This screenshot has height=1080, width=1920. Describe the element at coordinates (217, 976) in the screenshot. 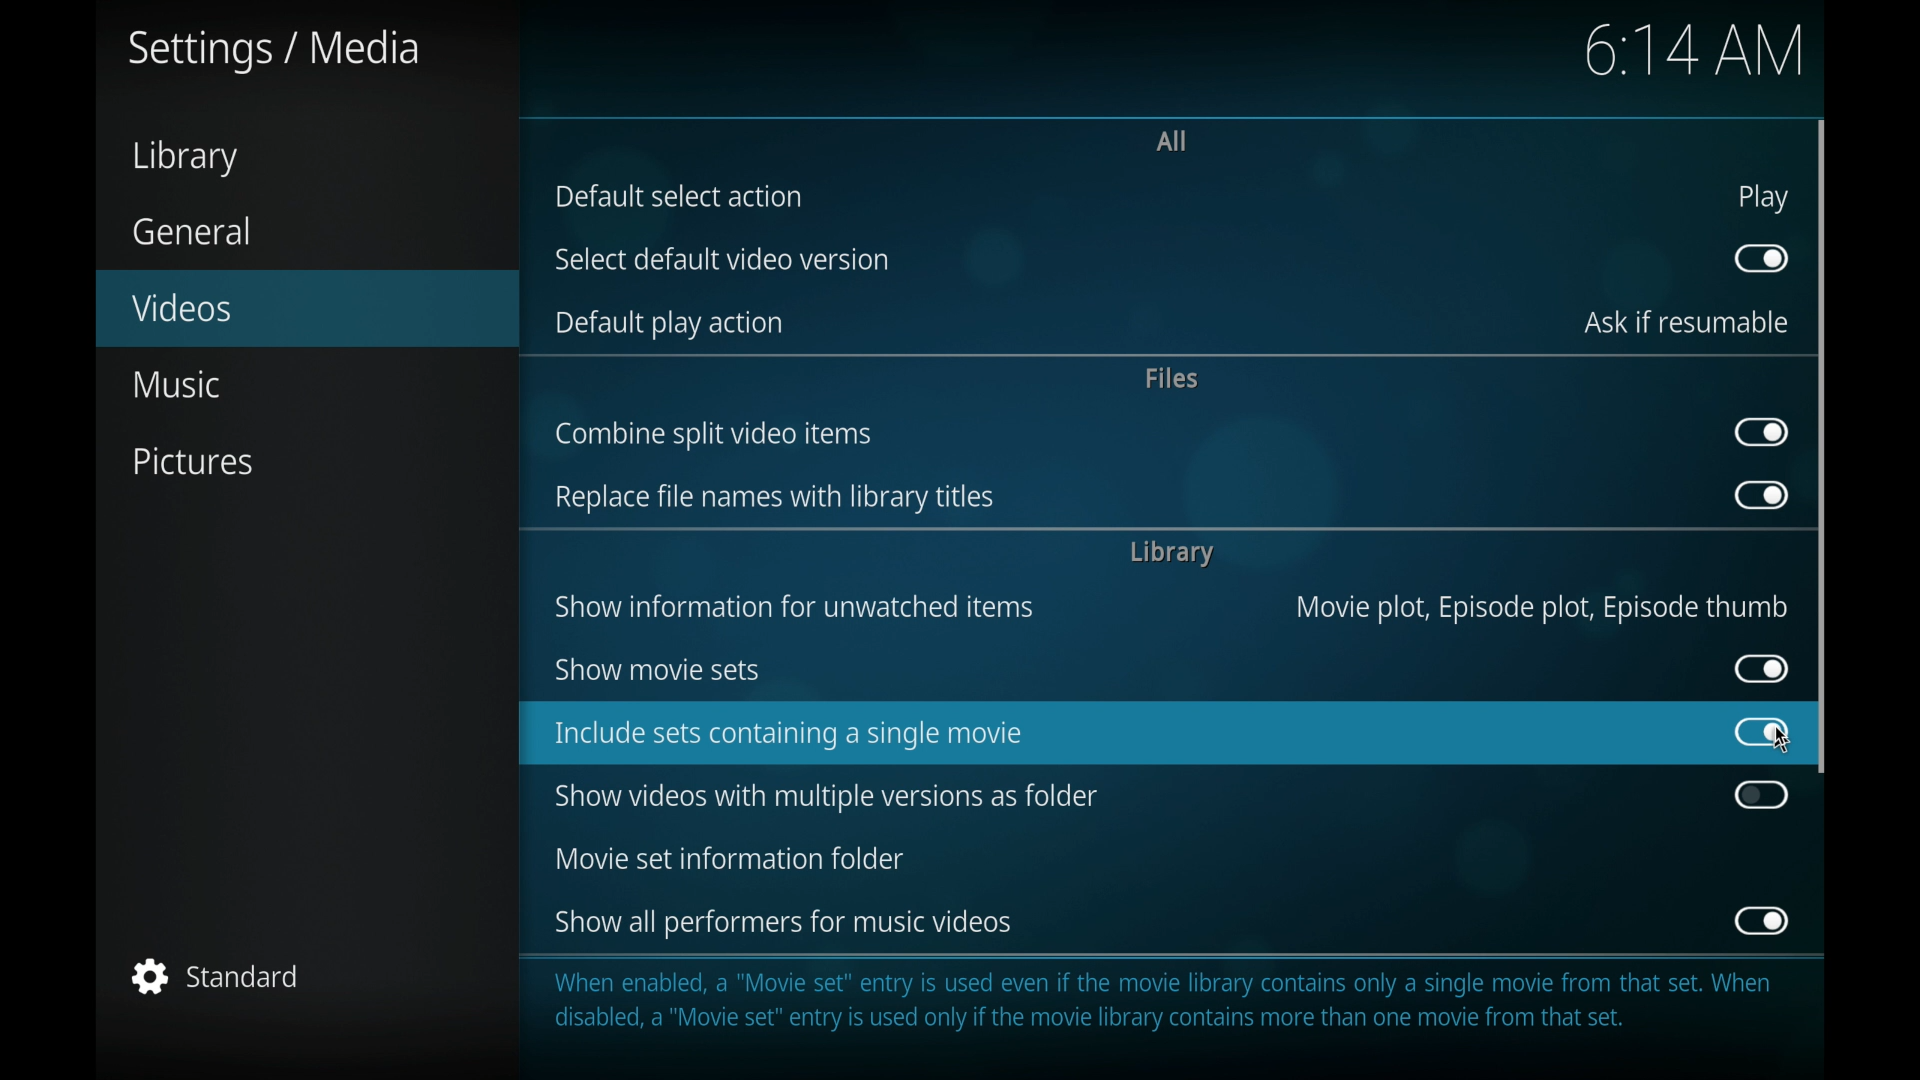

I see `standard` at that location.